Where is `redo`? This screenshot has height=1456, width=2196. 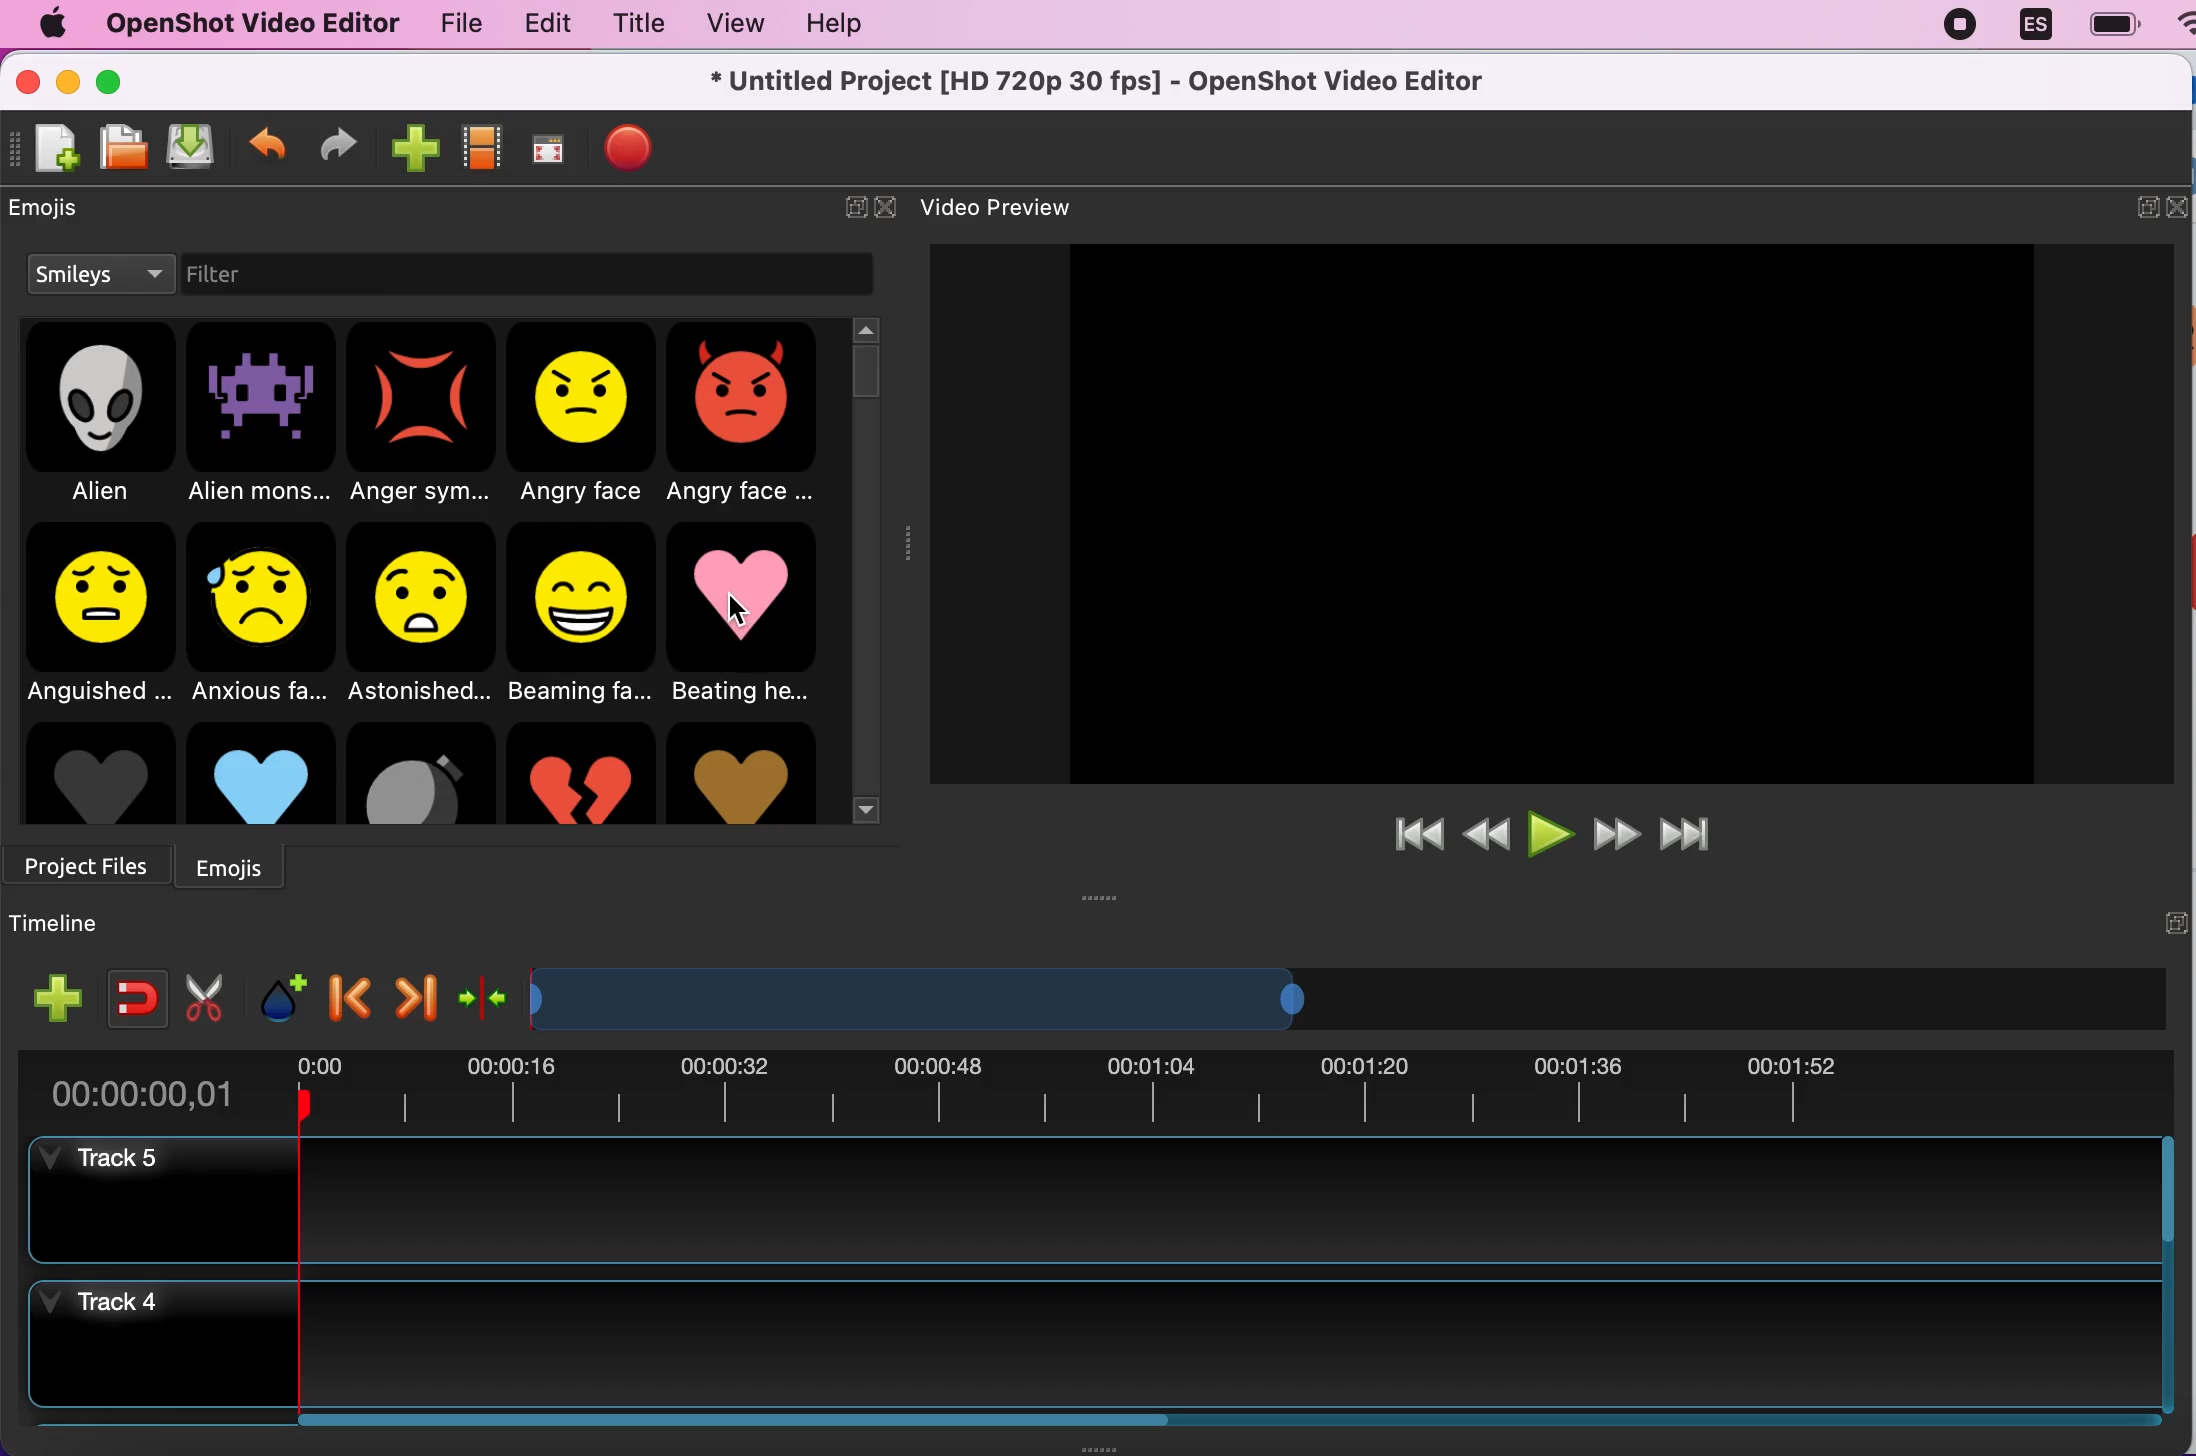
redo is located at coordinates (339, 145).